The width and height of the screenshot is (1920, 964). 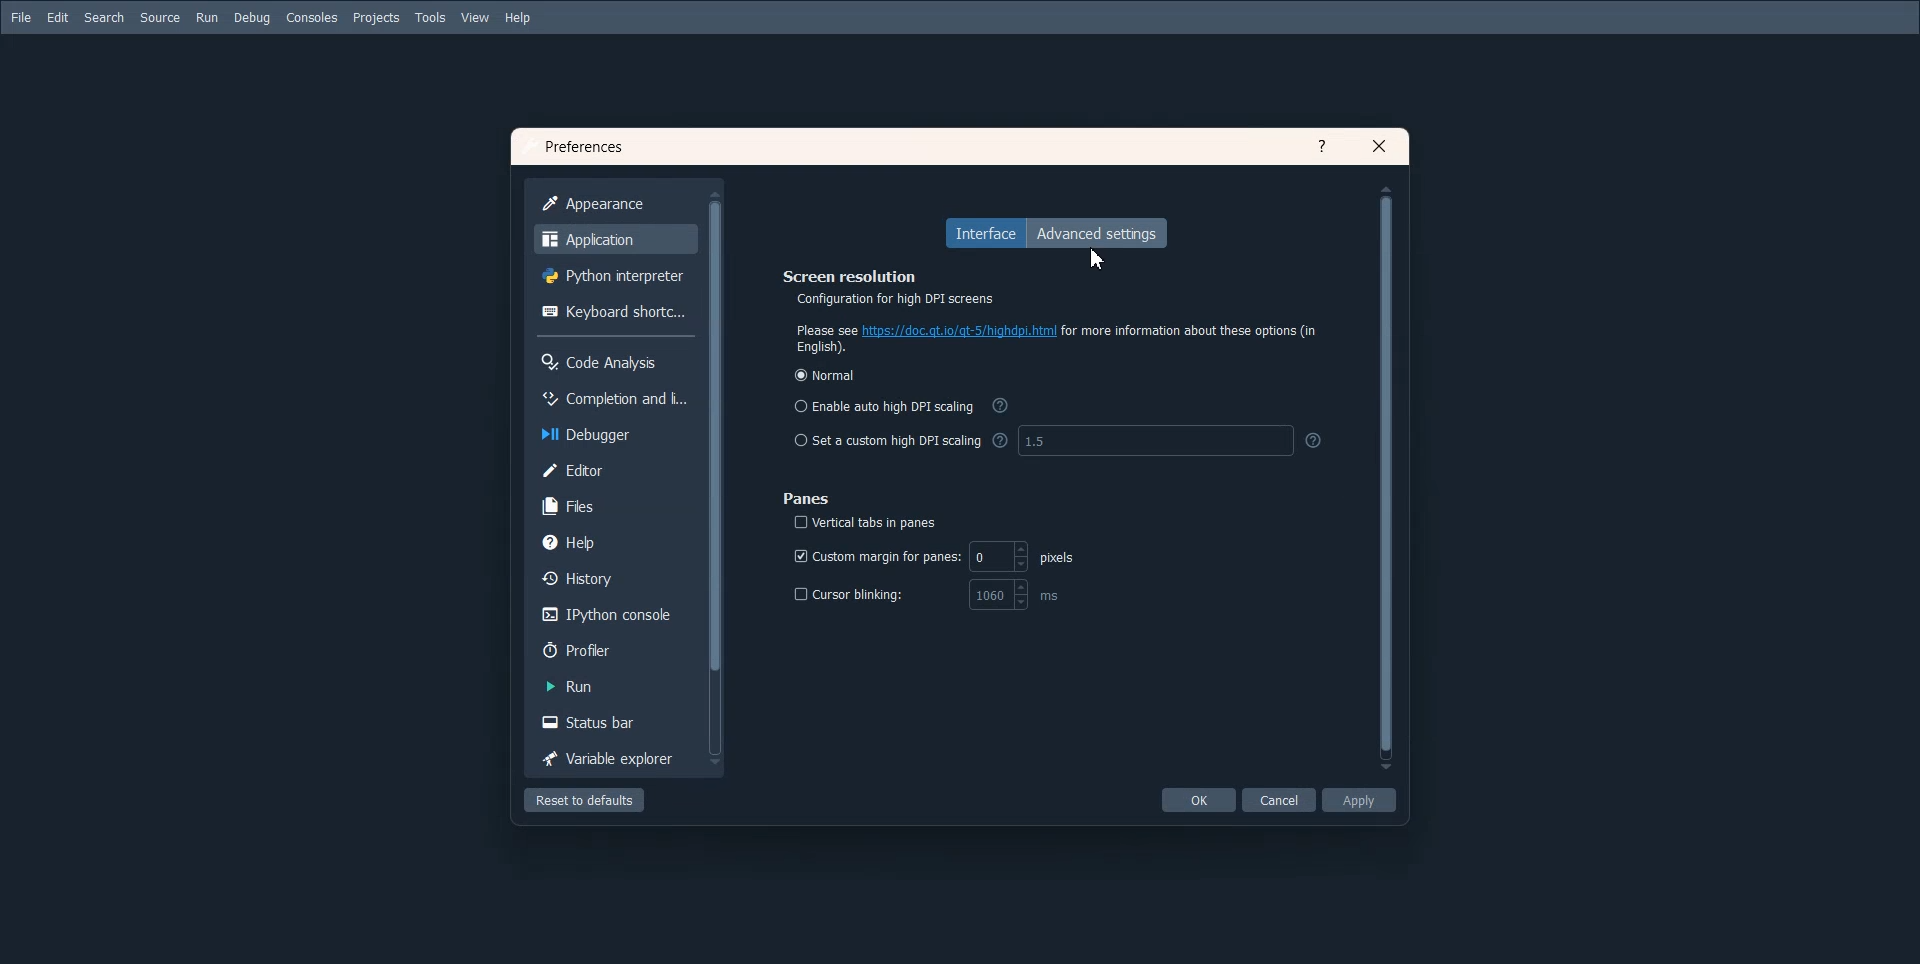 I want to click on Application, so click(x=614, y=238).